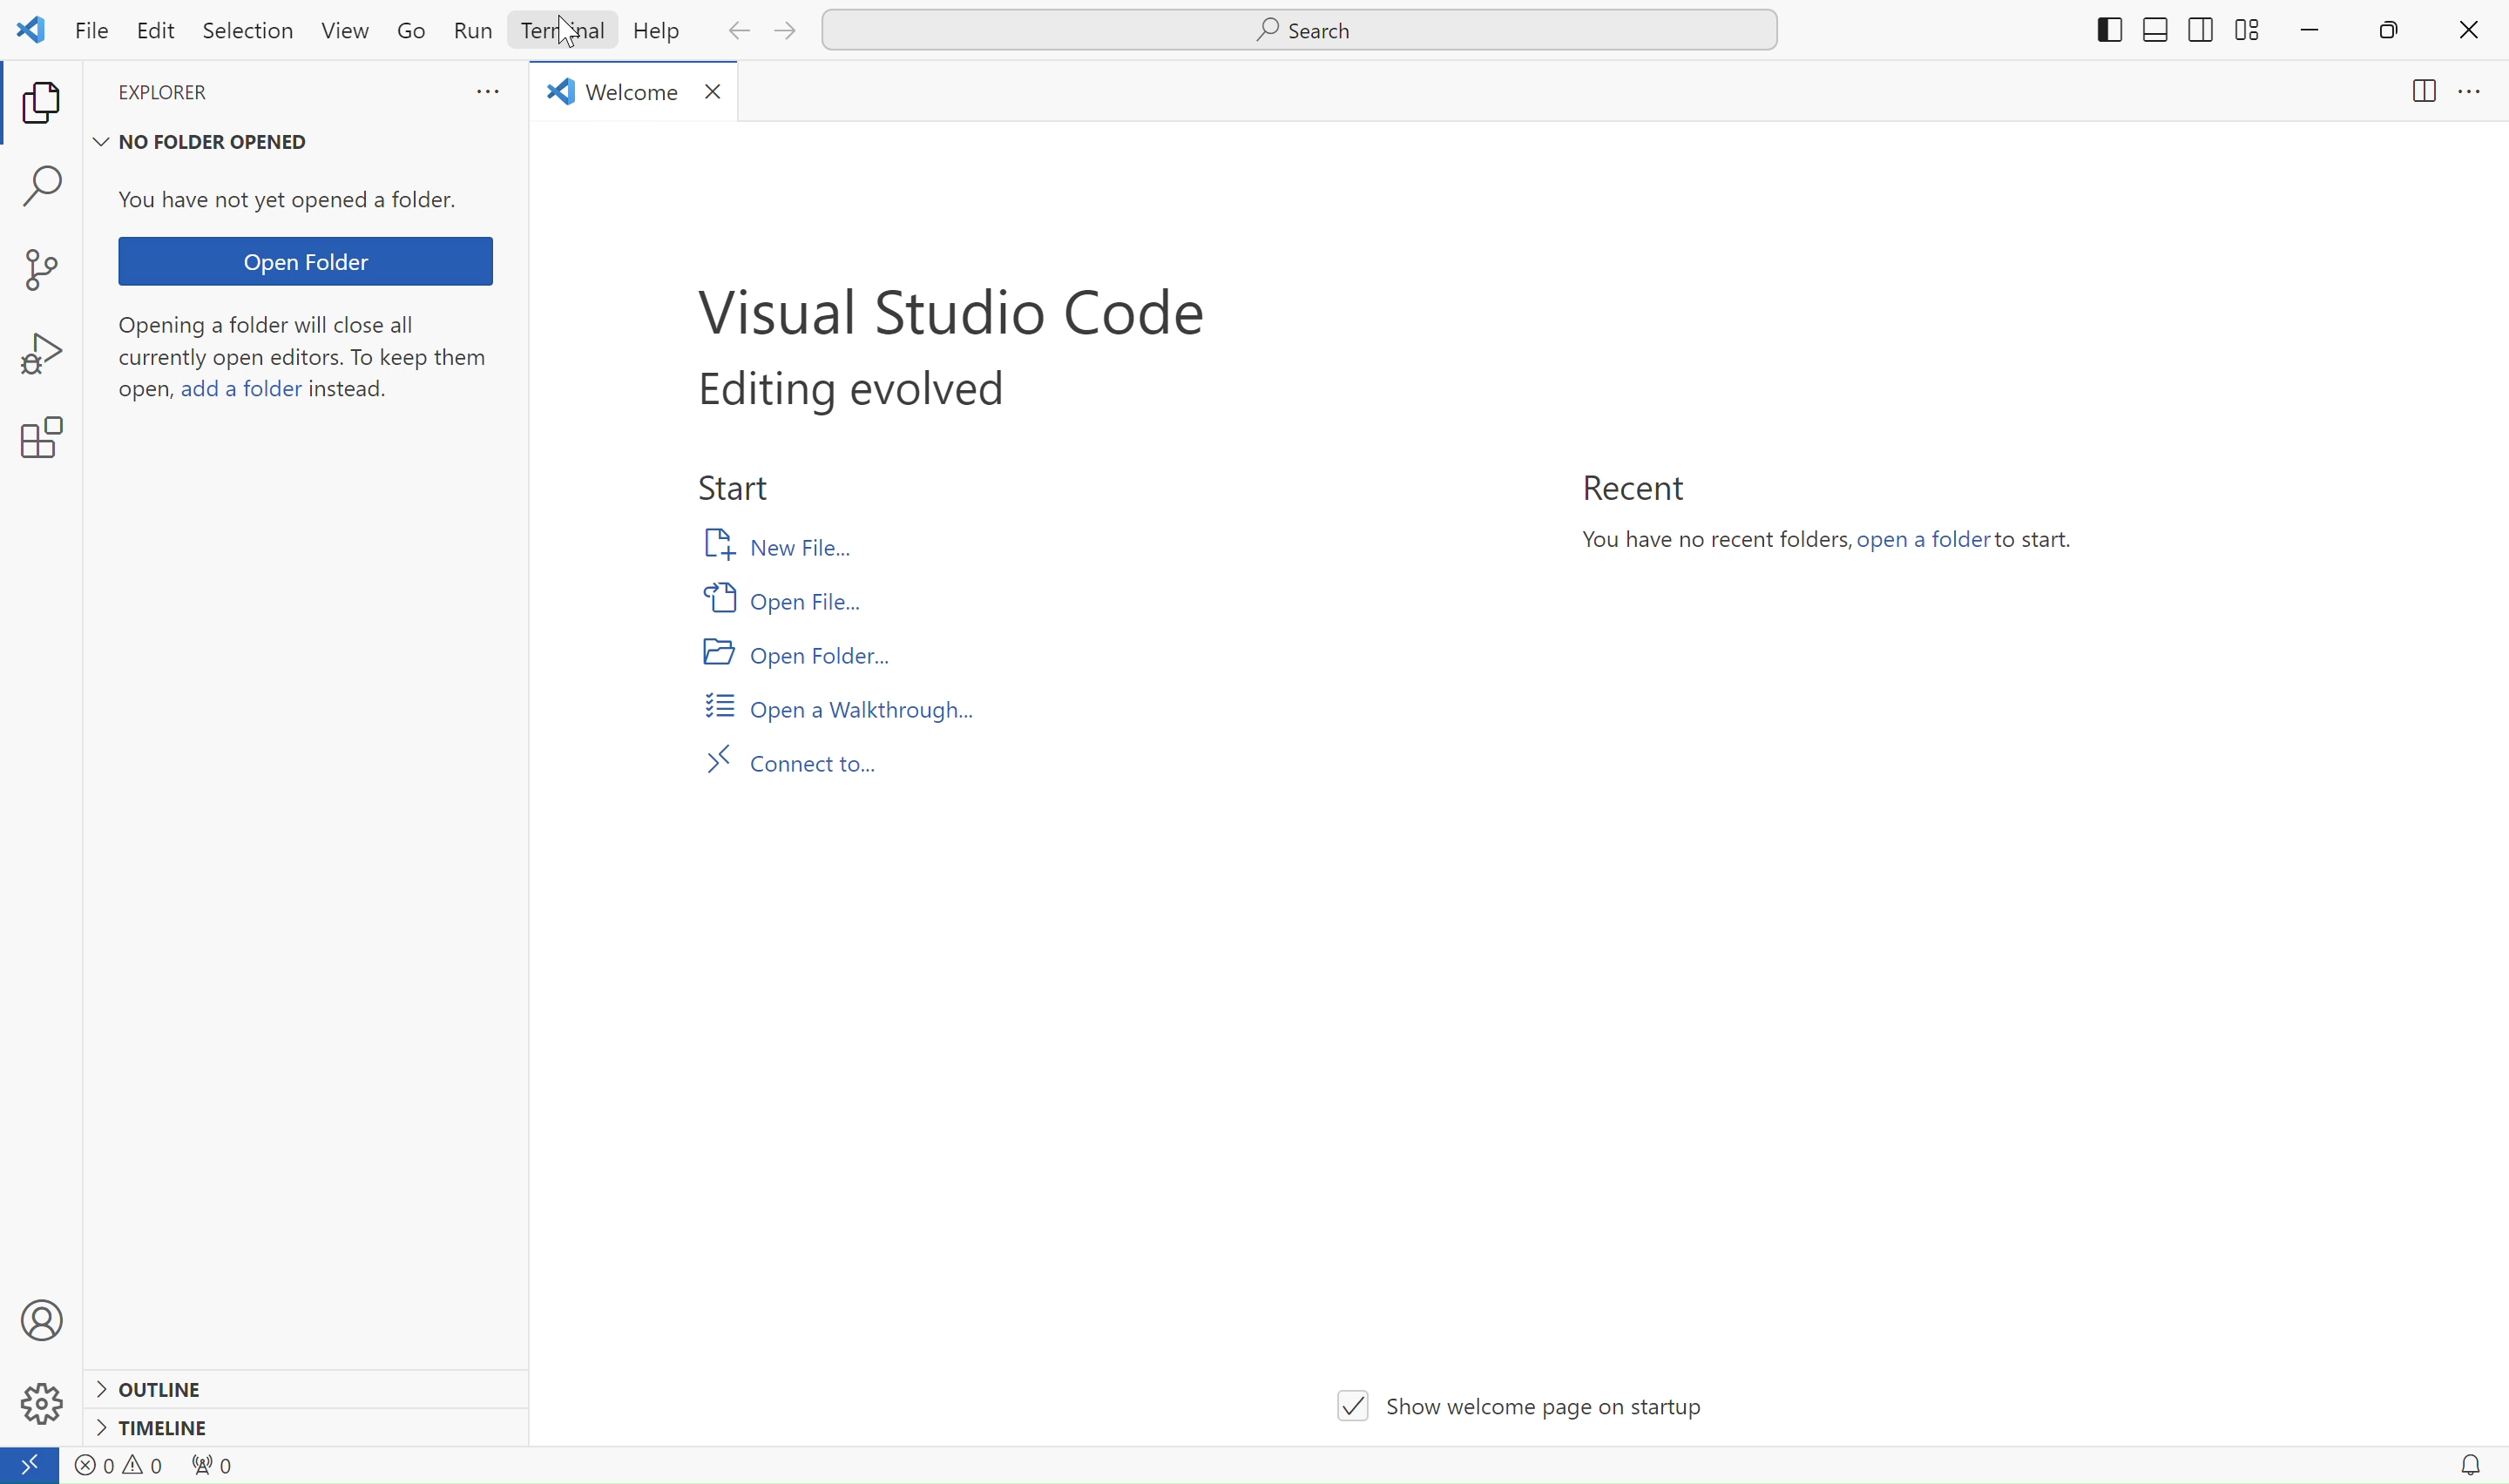 Image resolution: width=2509 pixels, height=1484 pixels. What do you see at coordinates (667, 34) in the screenshot?
I see `Help` at bounding box center [667, 34].